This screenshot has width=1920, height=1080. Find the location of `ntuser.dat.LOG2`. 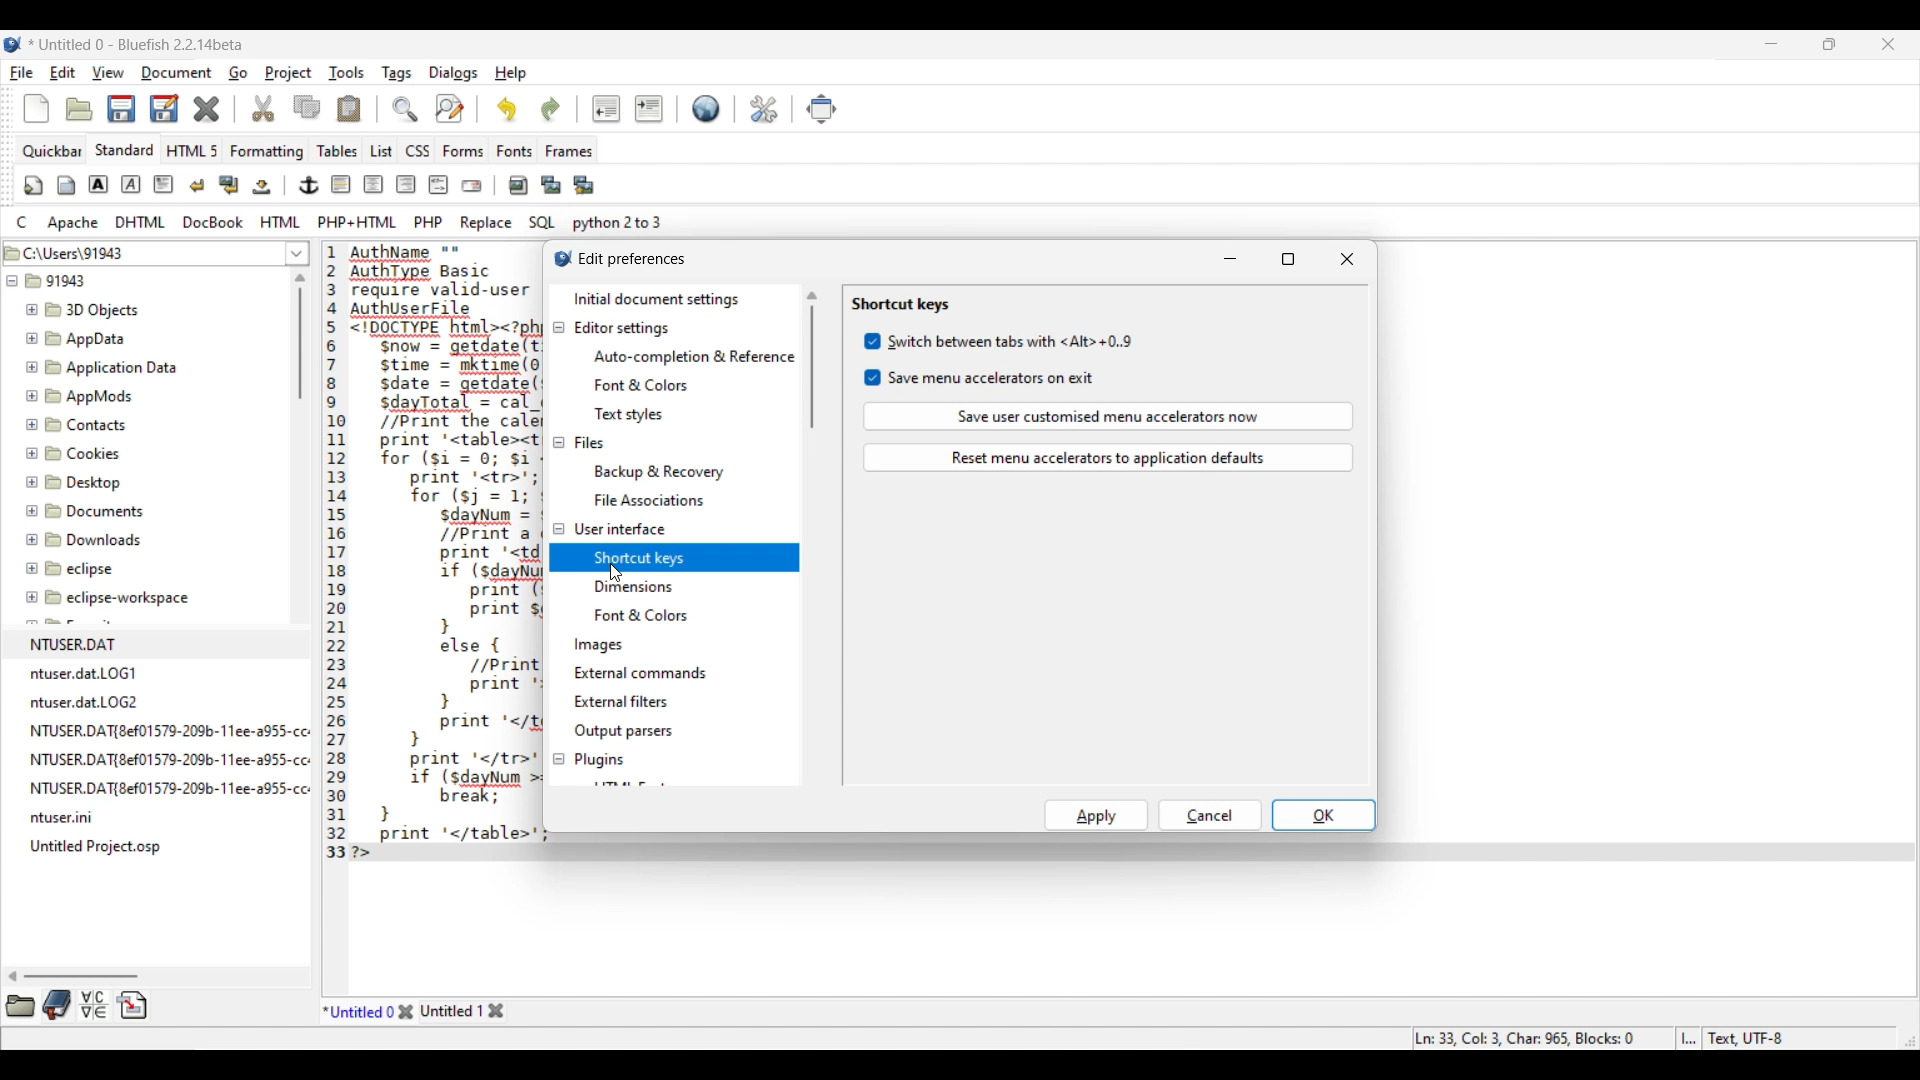

ntuser.dat.LOG2 is located at coordinates (91, 700).